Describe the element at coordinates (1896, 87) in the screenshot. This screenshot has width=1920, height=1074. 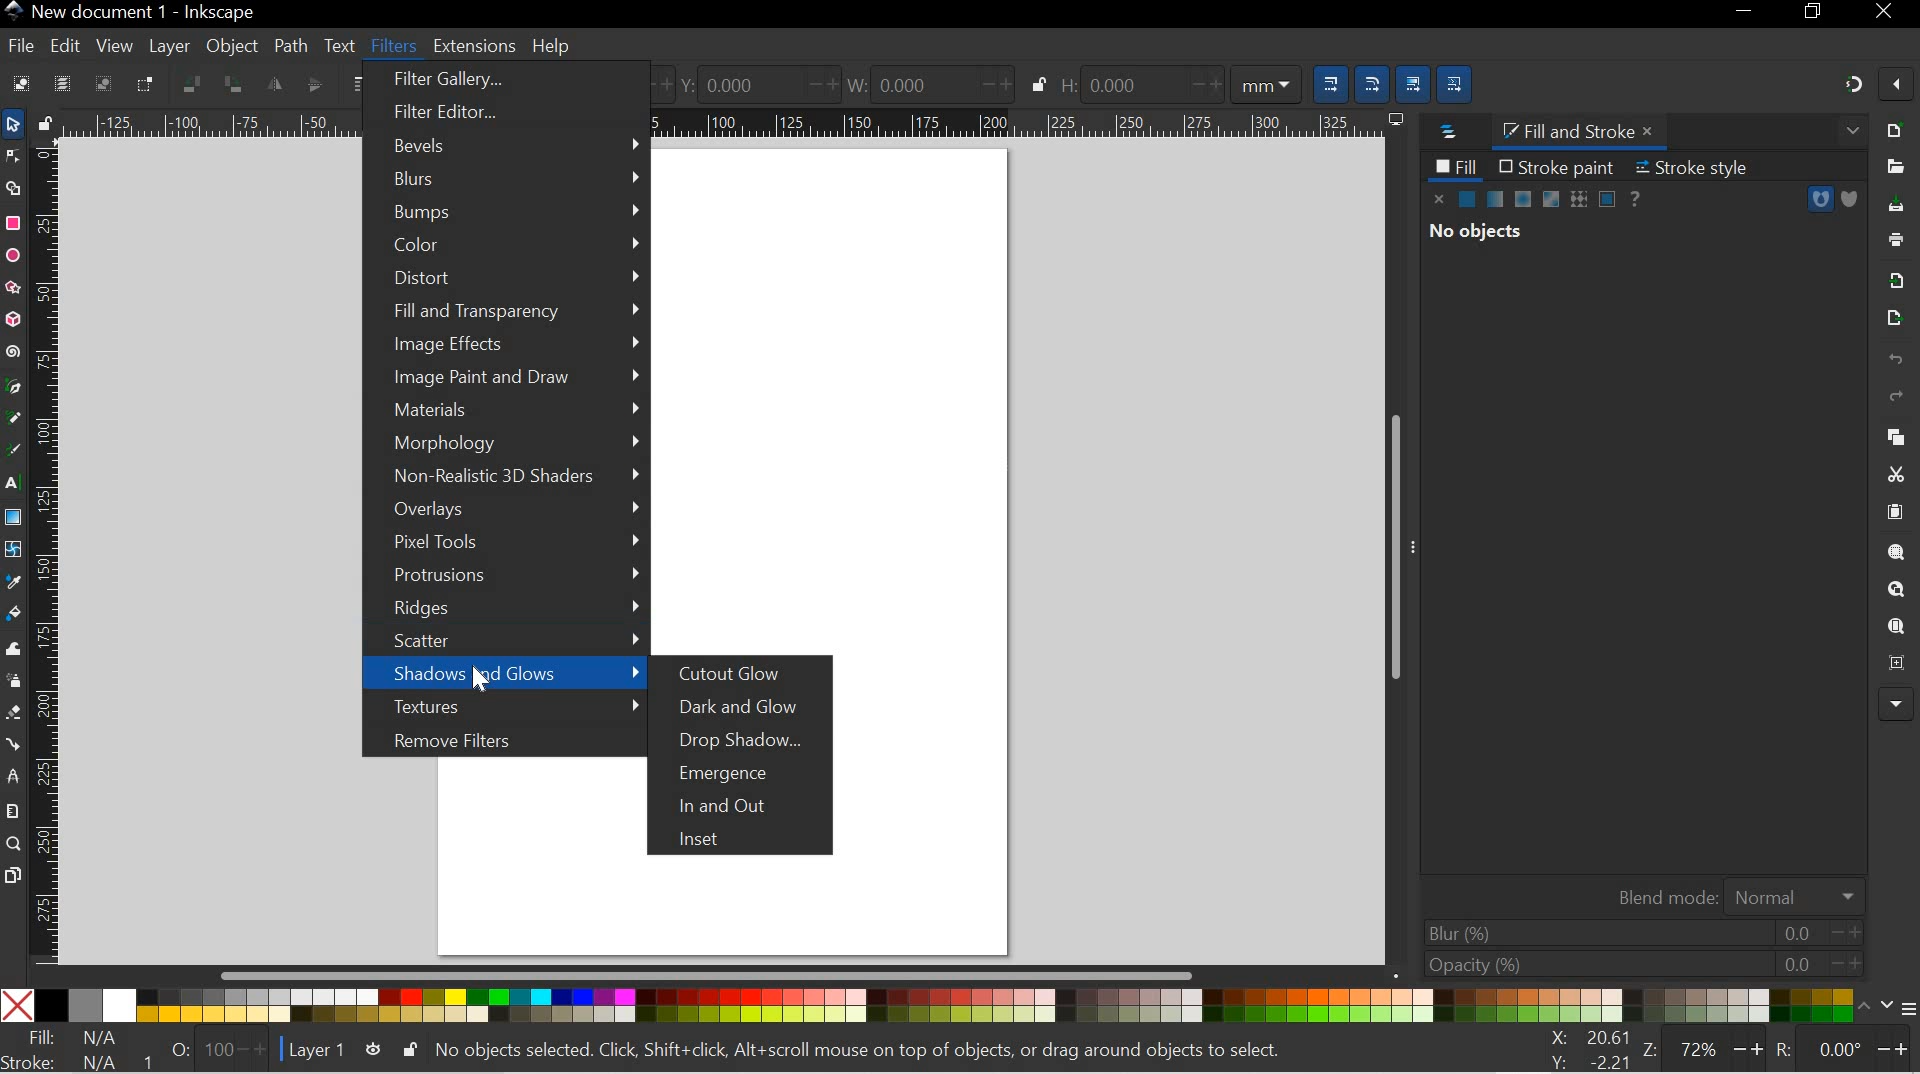
I see `ENABLE SNAPPING` at that location.